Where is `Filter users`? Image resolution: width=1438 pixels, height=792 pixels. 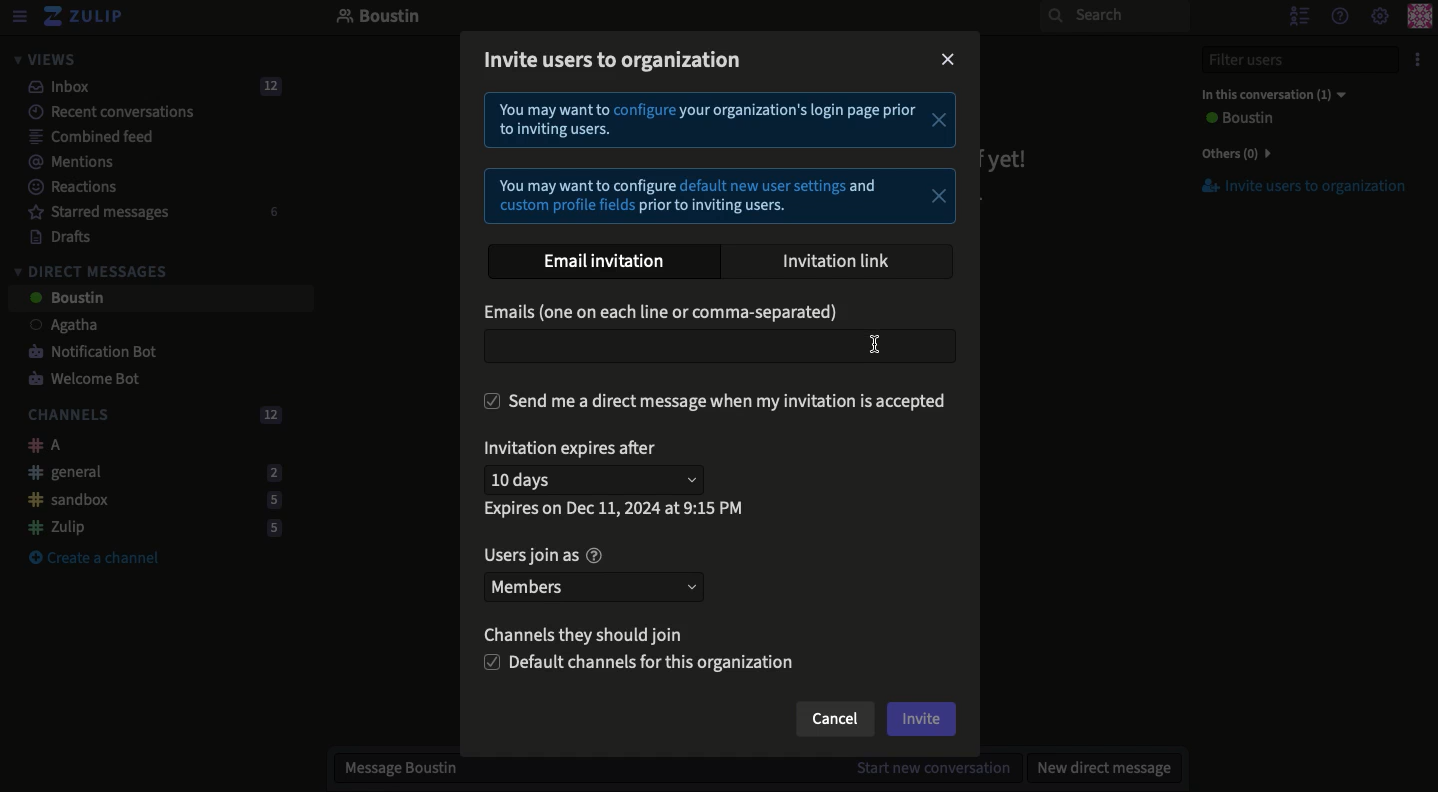
Filter users is located at coordinates (1288, 60).